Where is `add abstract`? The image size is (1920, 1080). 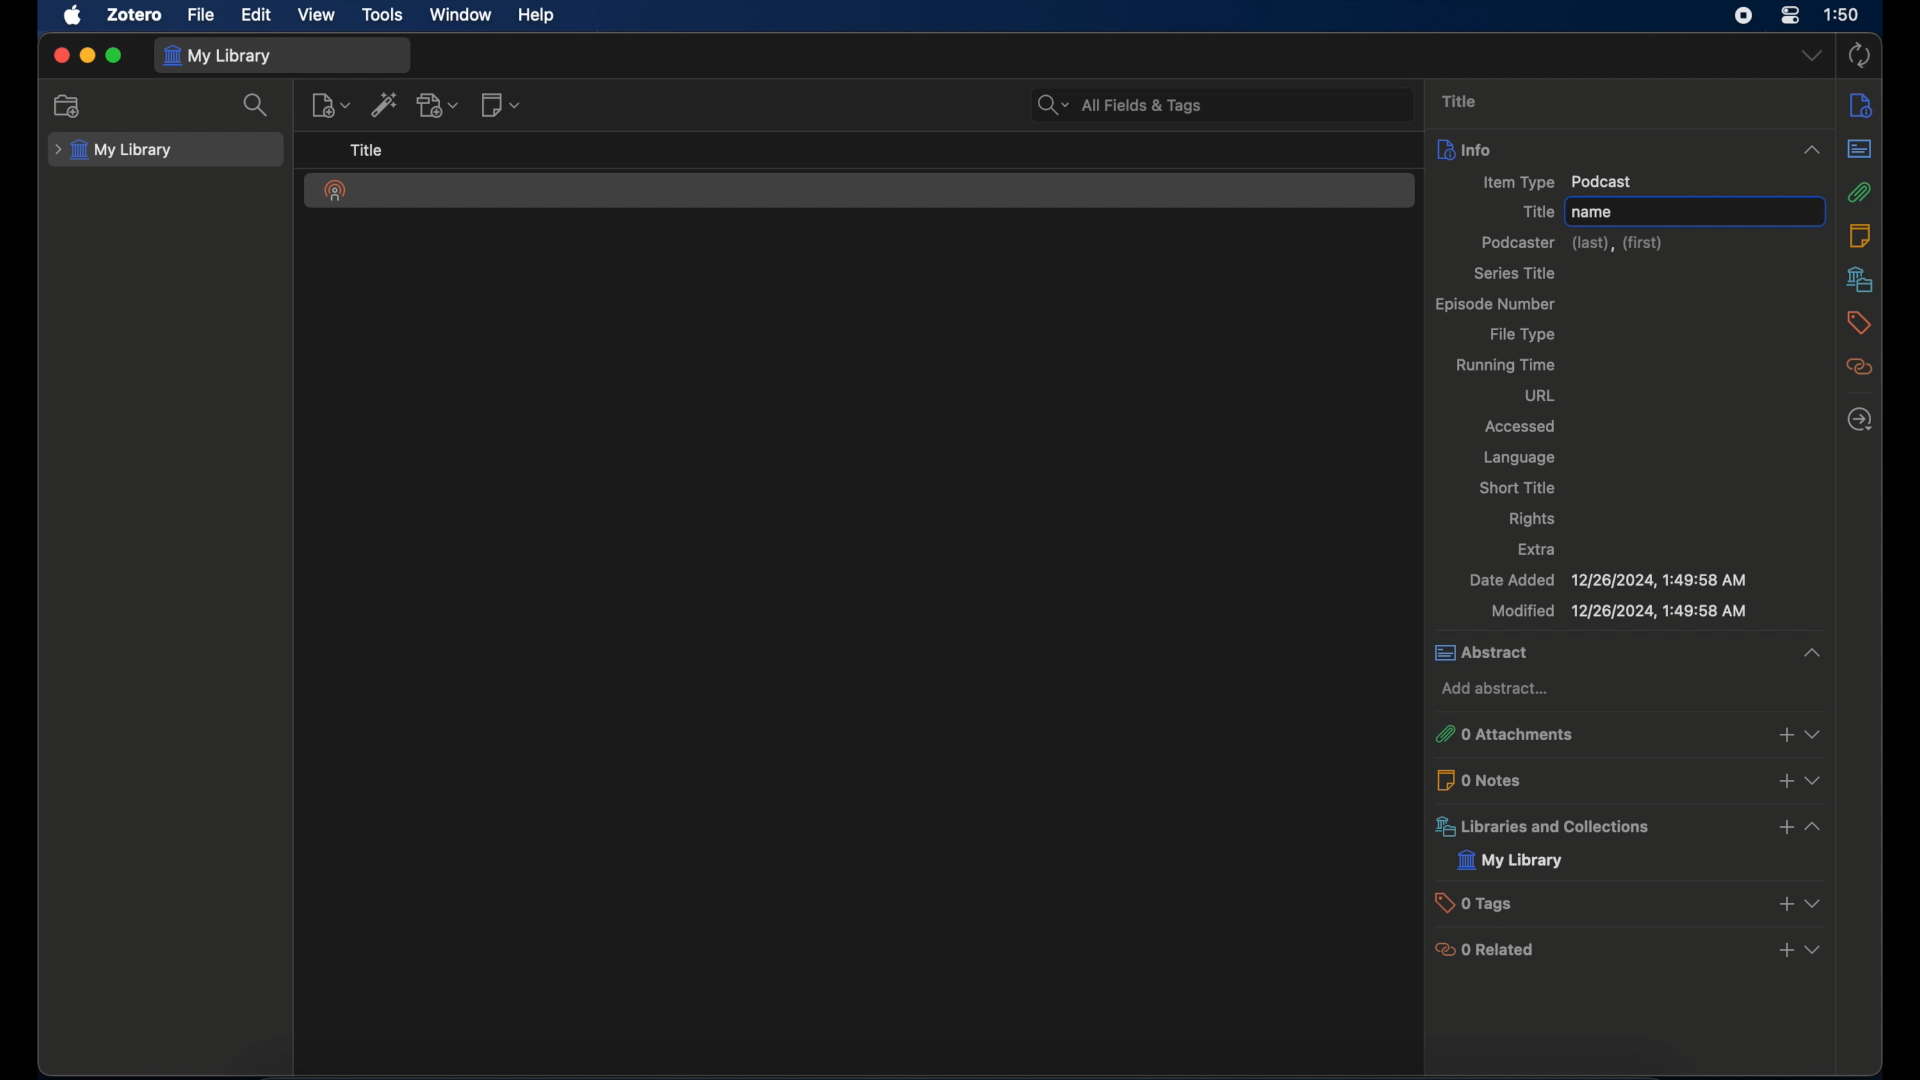
add abstract is located at coordinates (1495, 689).